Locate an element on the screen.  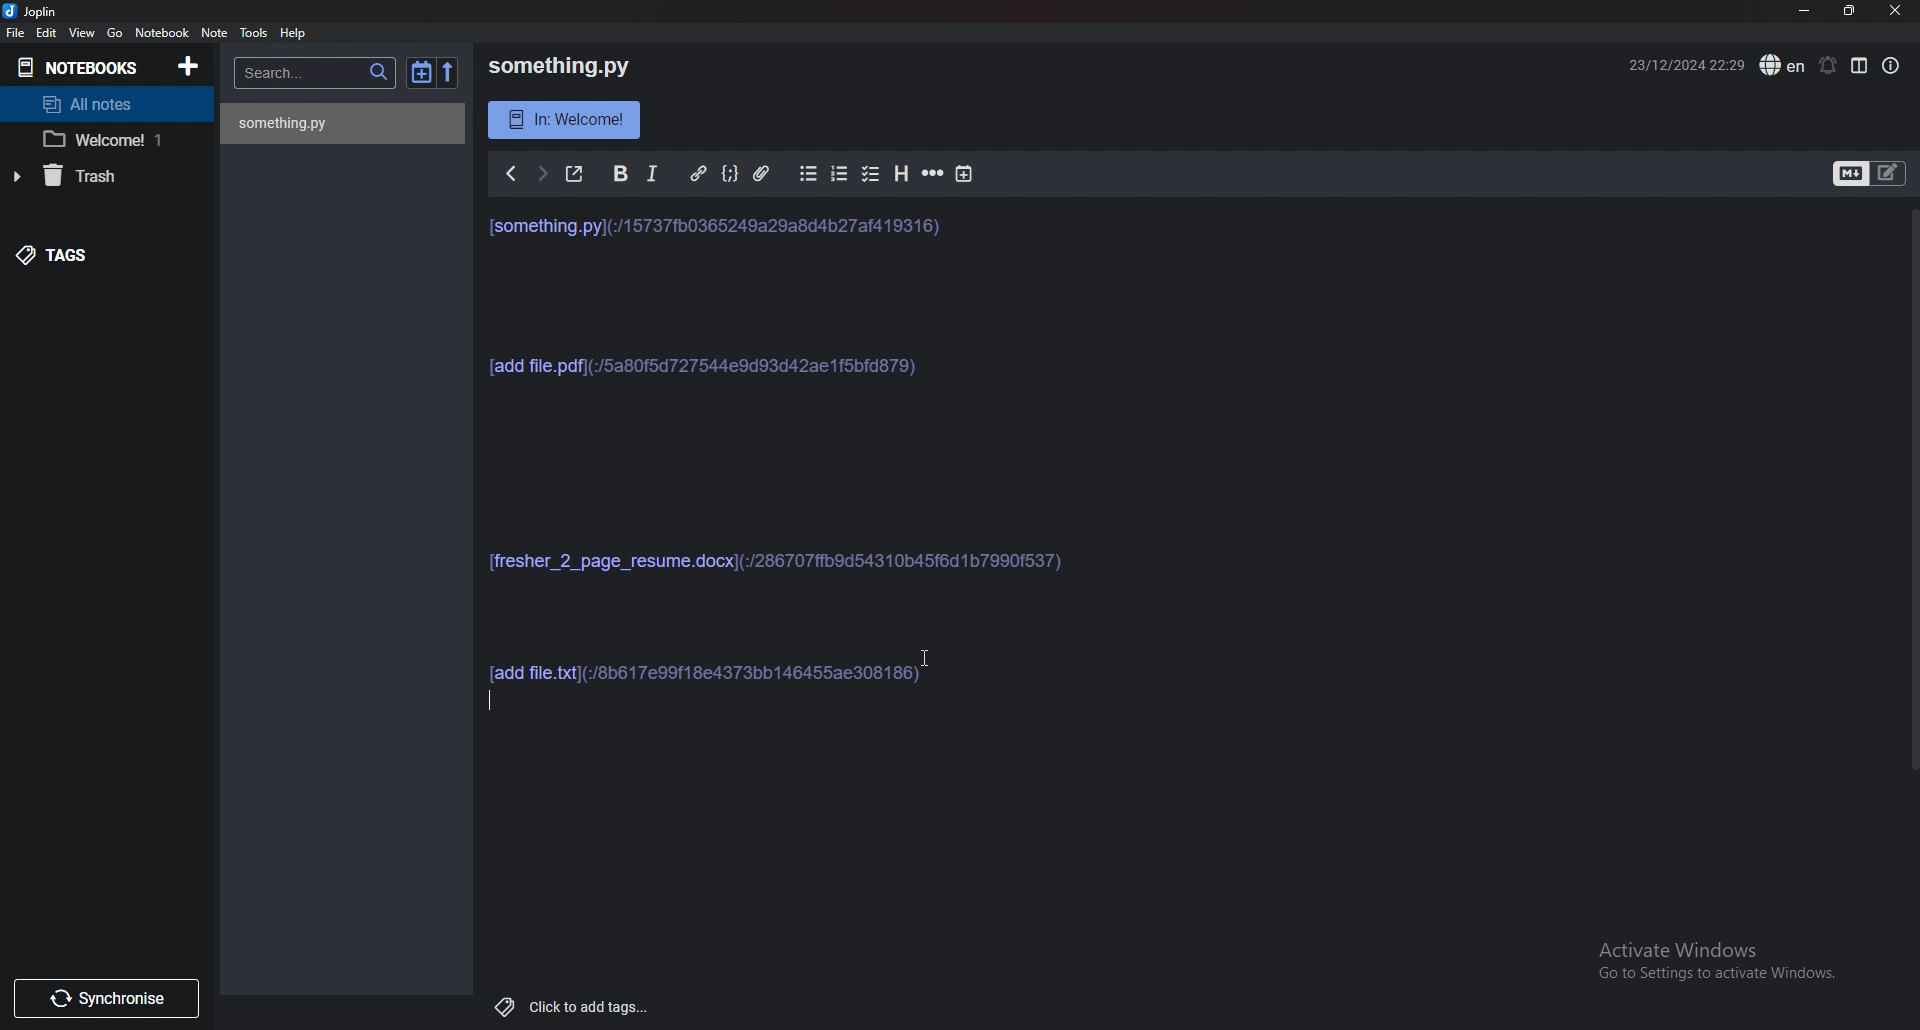
toggle external editor is located at coordinates (576, 173).